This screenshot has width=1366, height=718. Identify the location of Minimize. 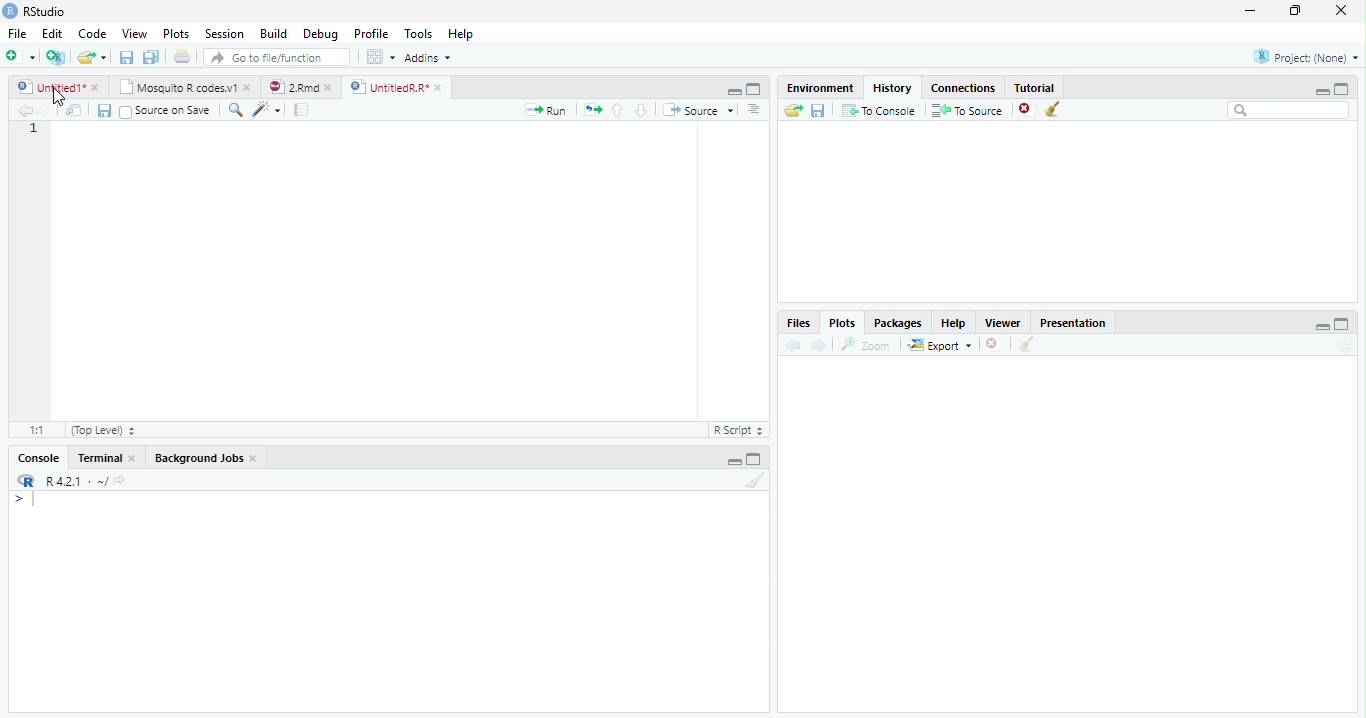
(734, 463).